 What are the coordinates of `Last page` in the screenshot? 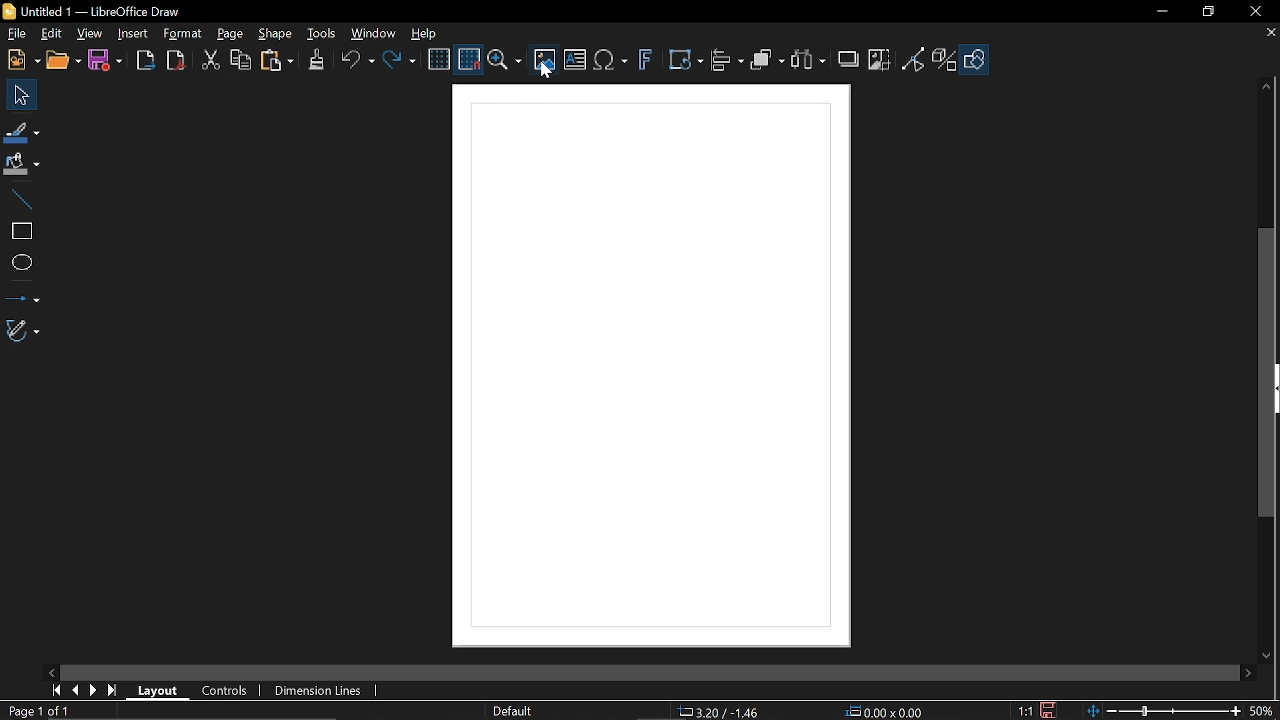 It's located at (112, 691).